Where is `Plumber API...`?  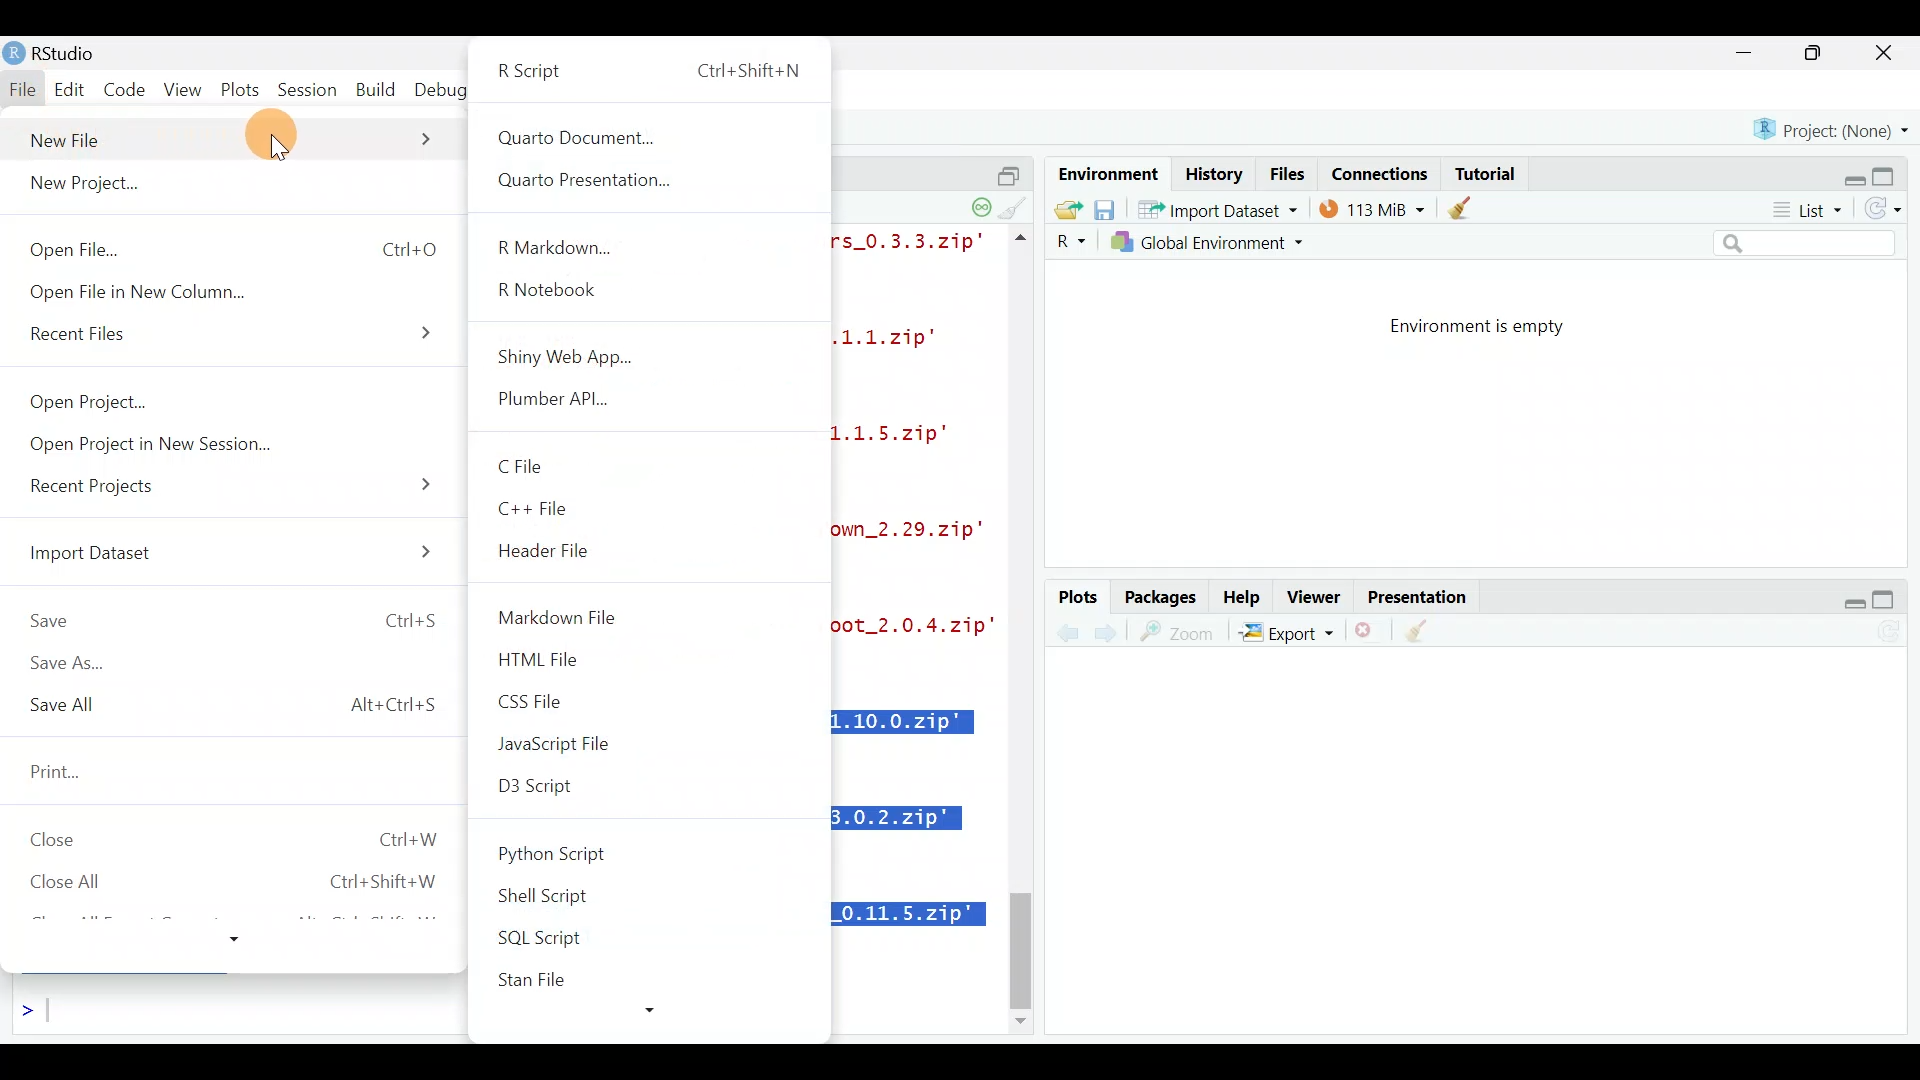
Plumber API... is located at coordinates (559, 400).